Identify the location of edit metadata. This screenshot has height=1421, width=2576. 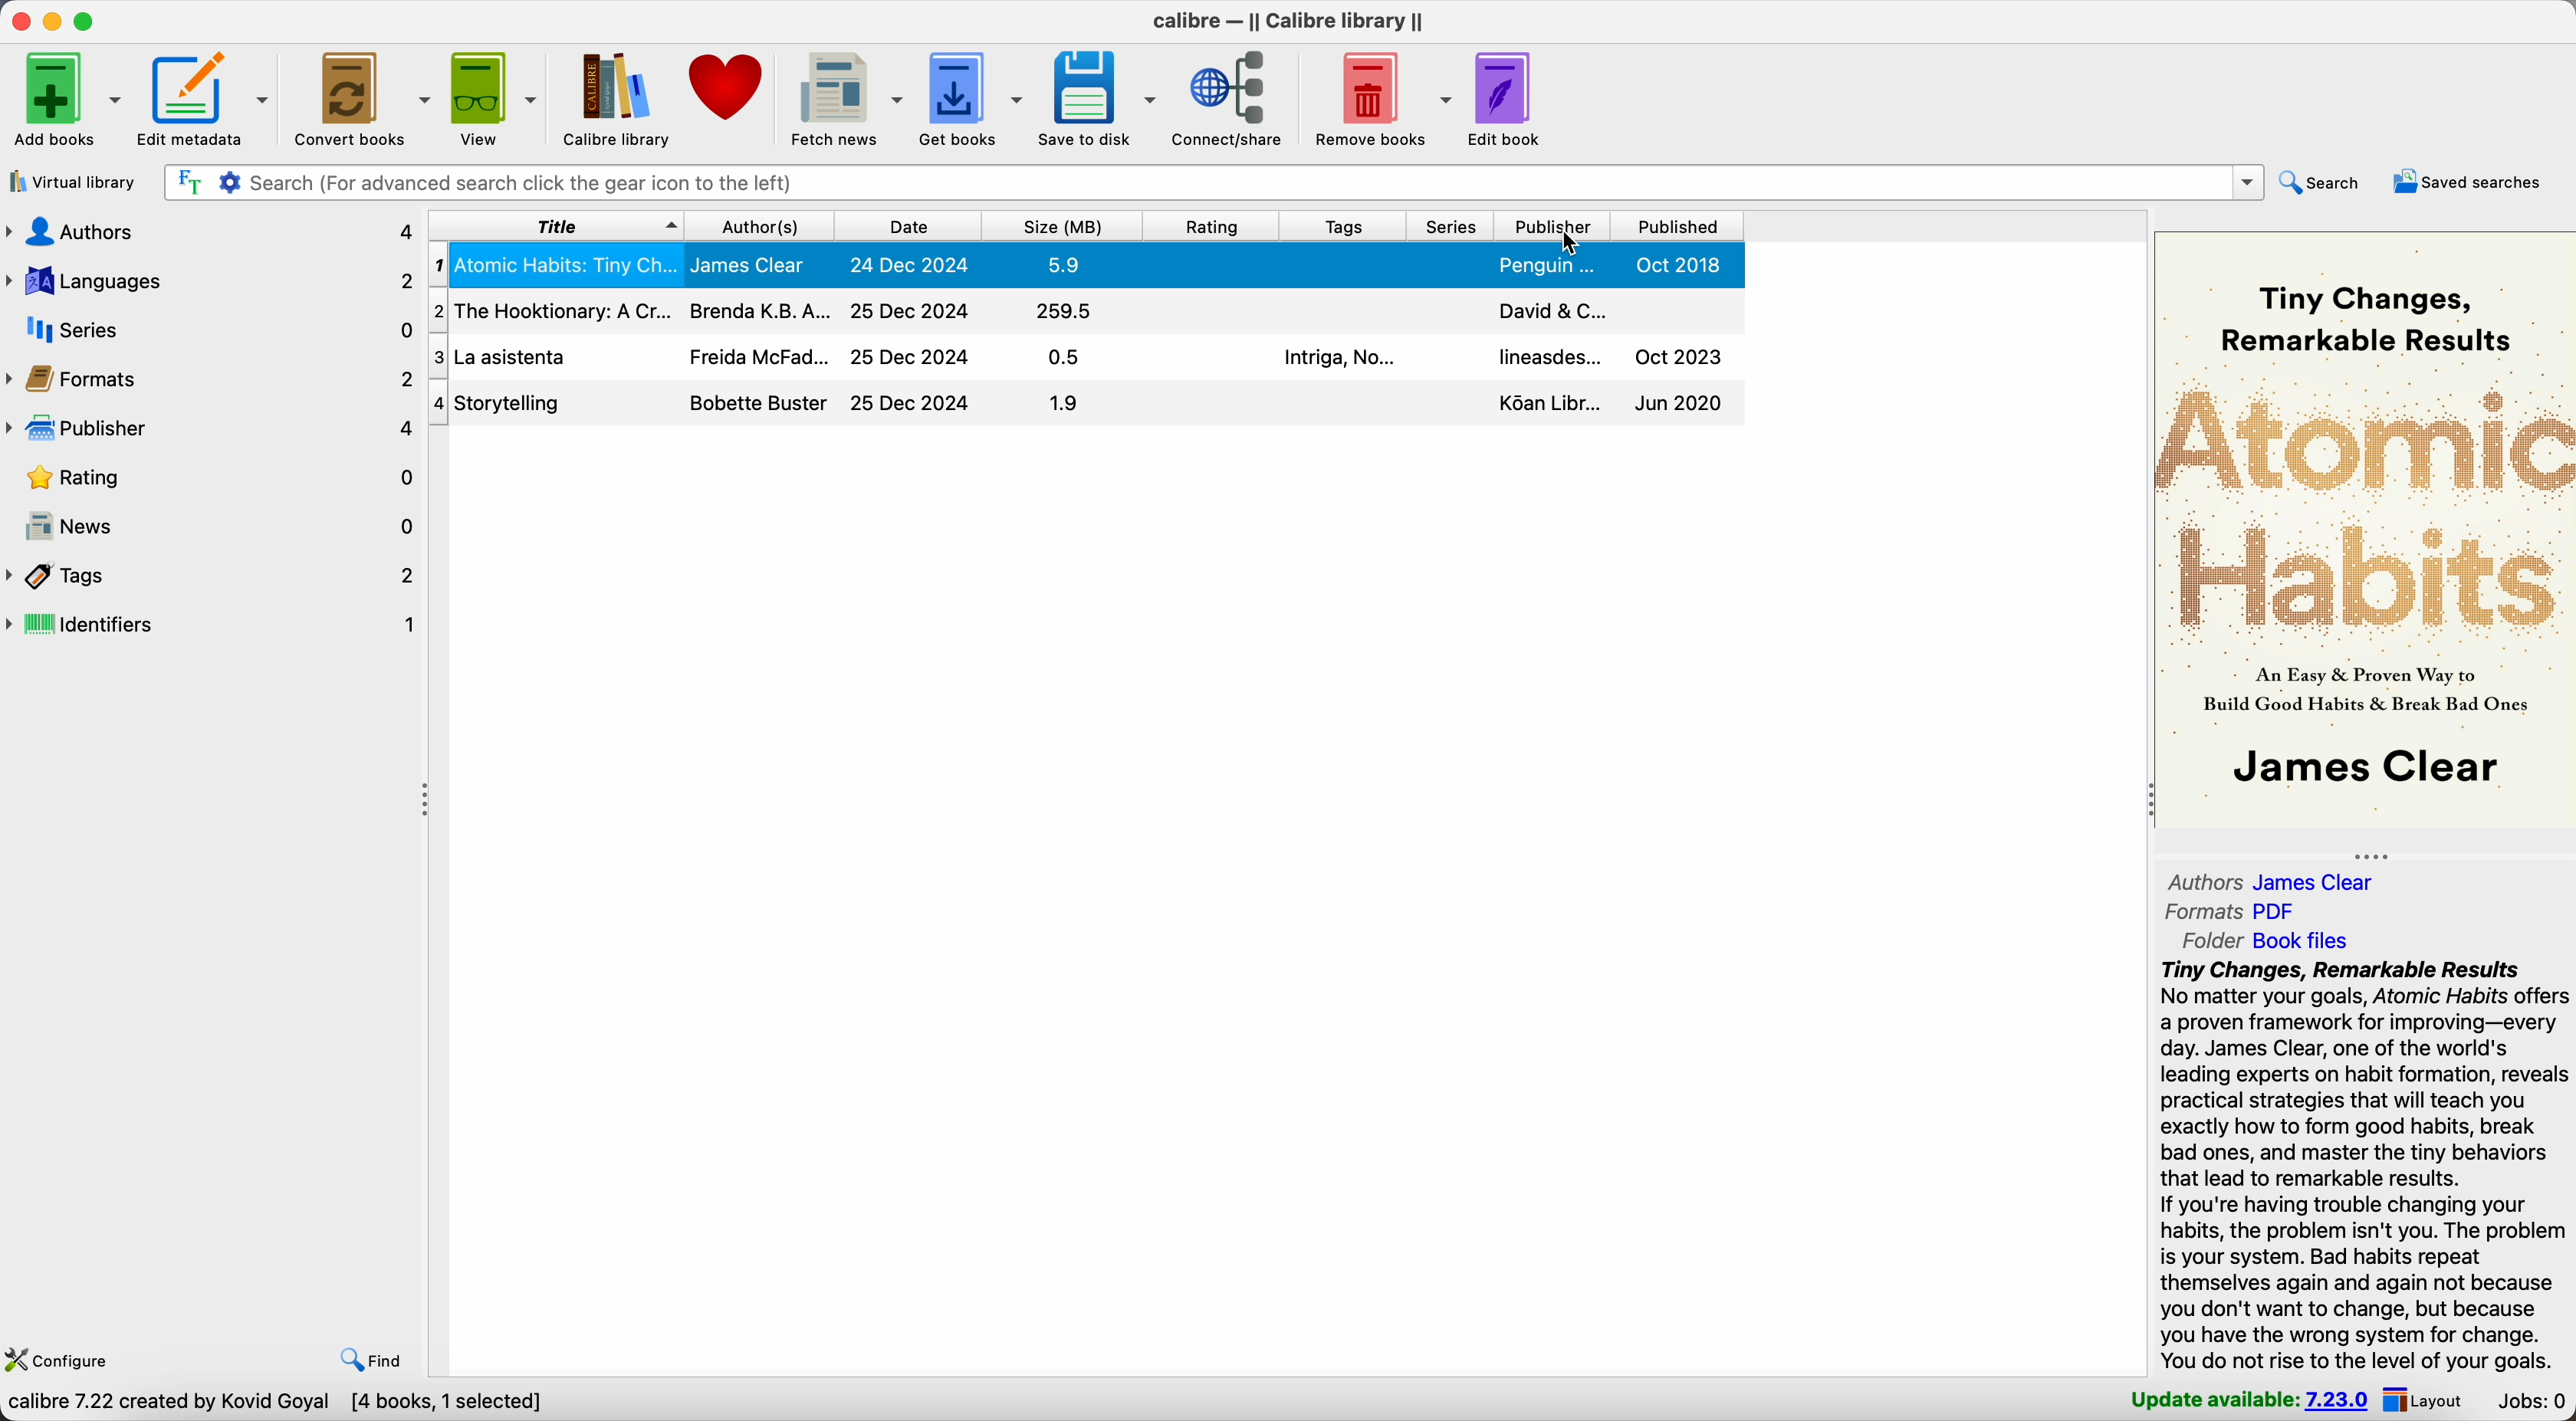
(208, 100).